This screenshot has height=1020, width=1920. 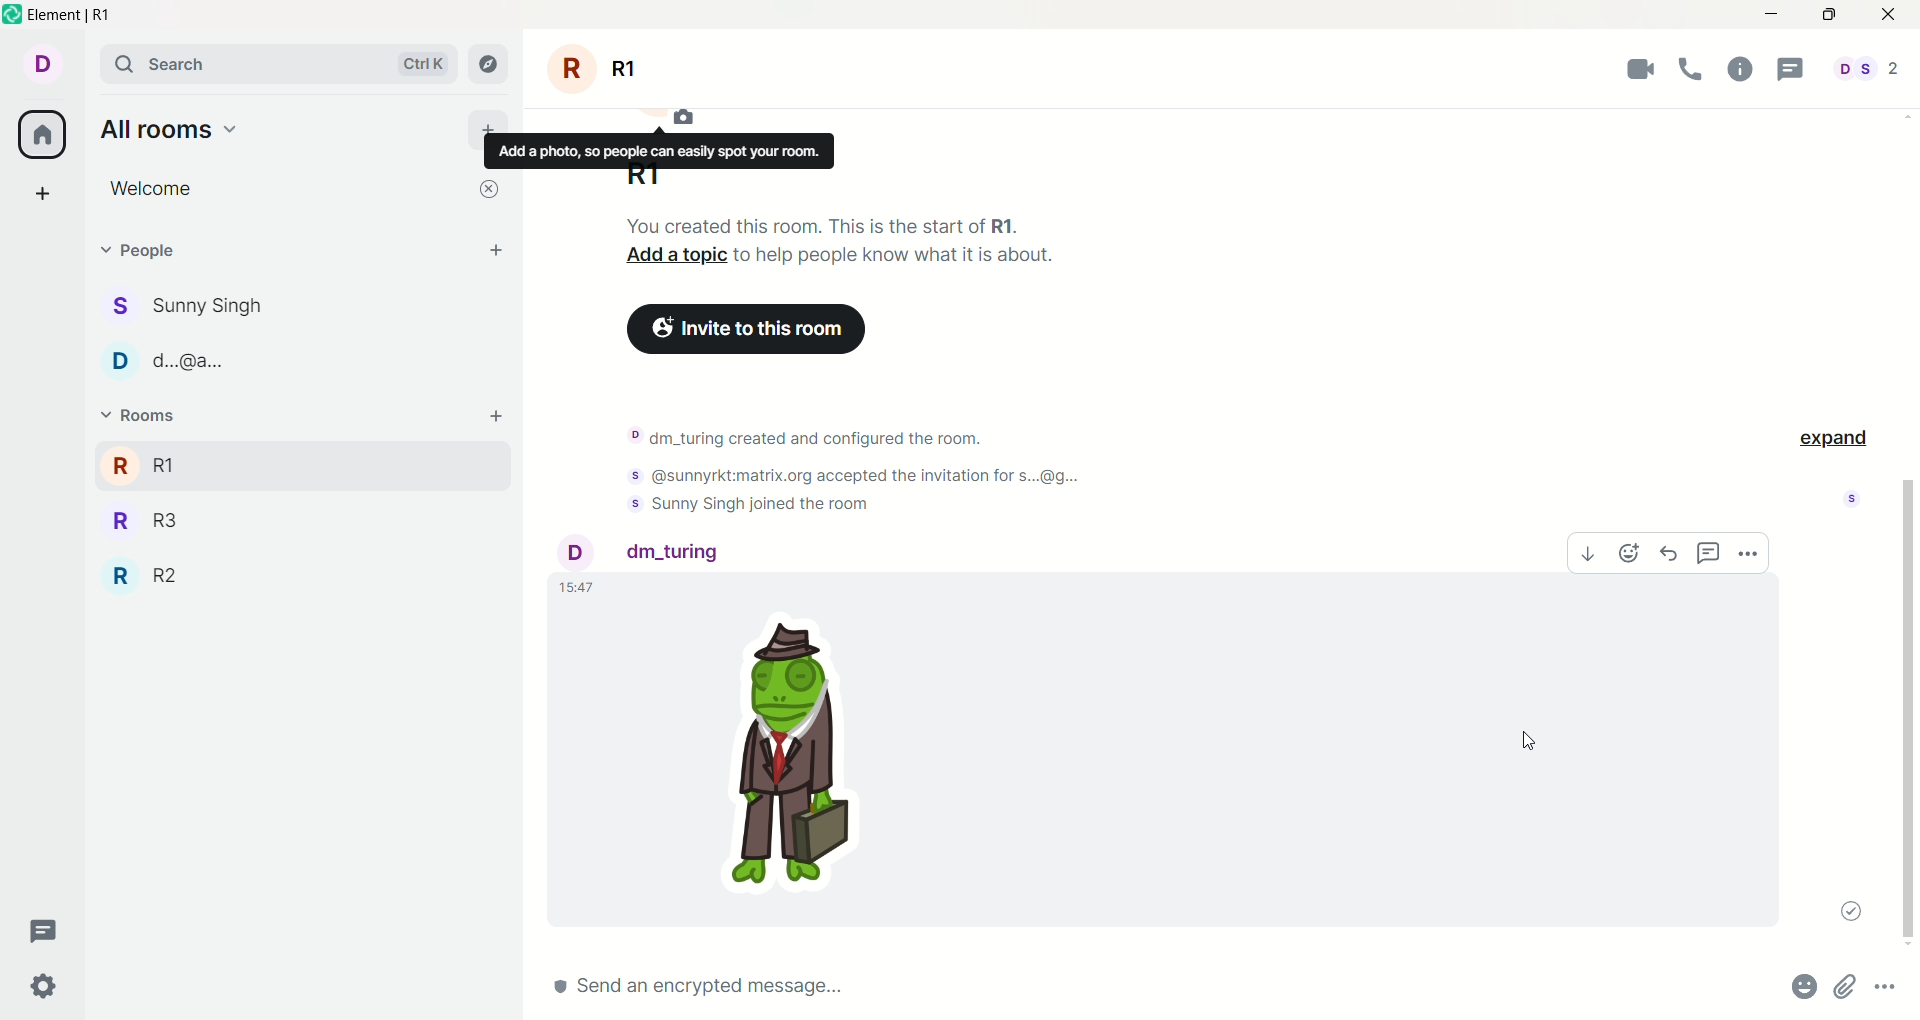 What do you see at coordinates (795, 761) in the screenshot?
I see `Selected sticker` at bounding box center [795, 761].